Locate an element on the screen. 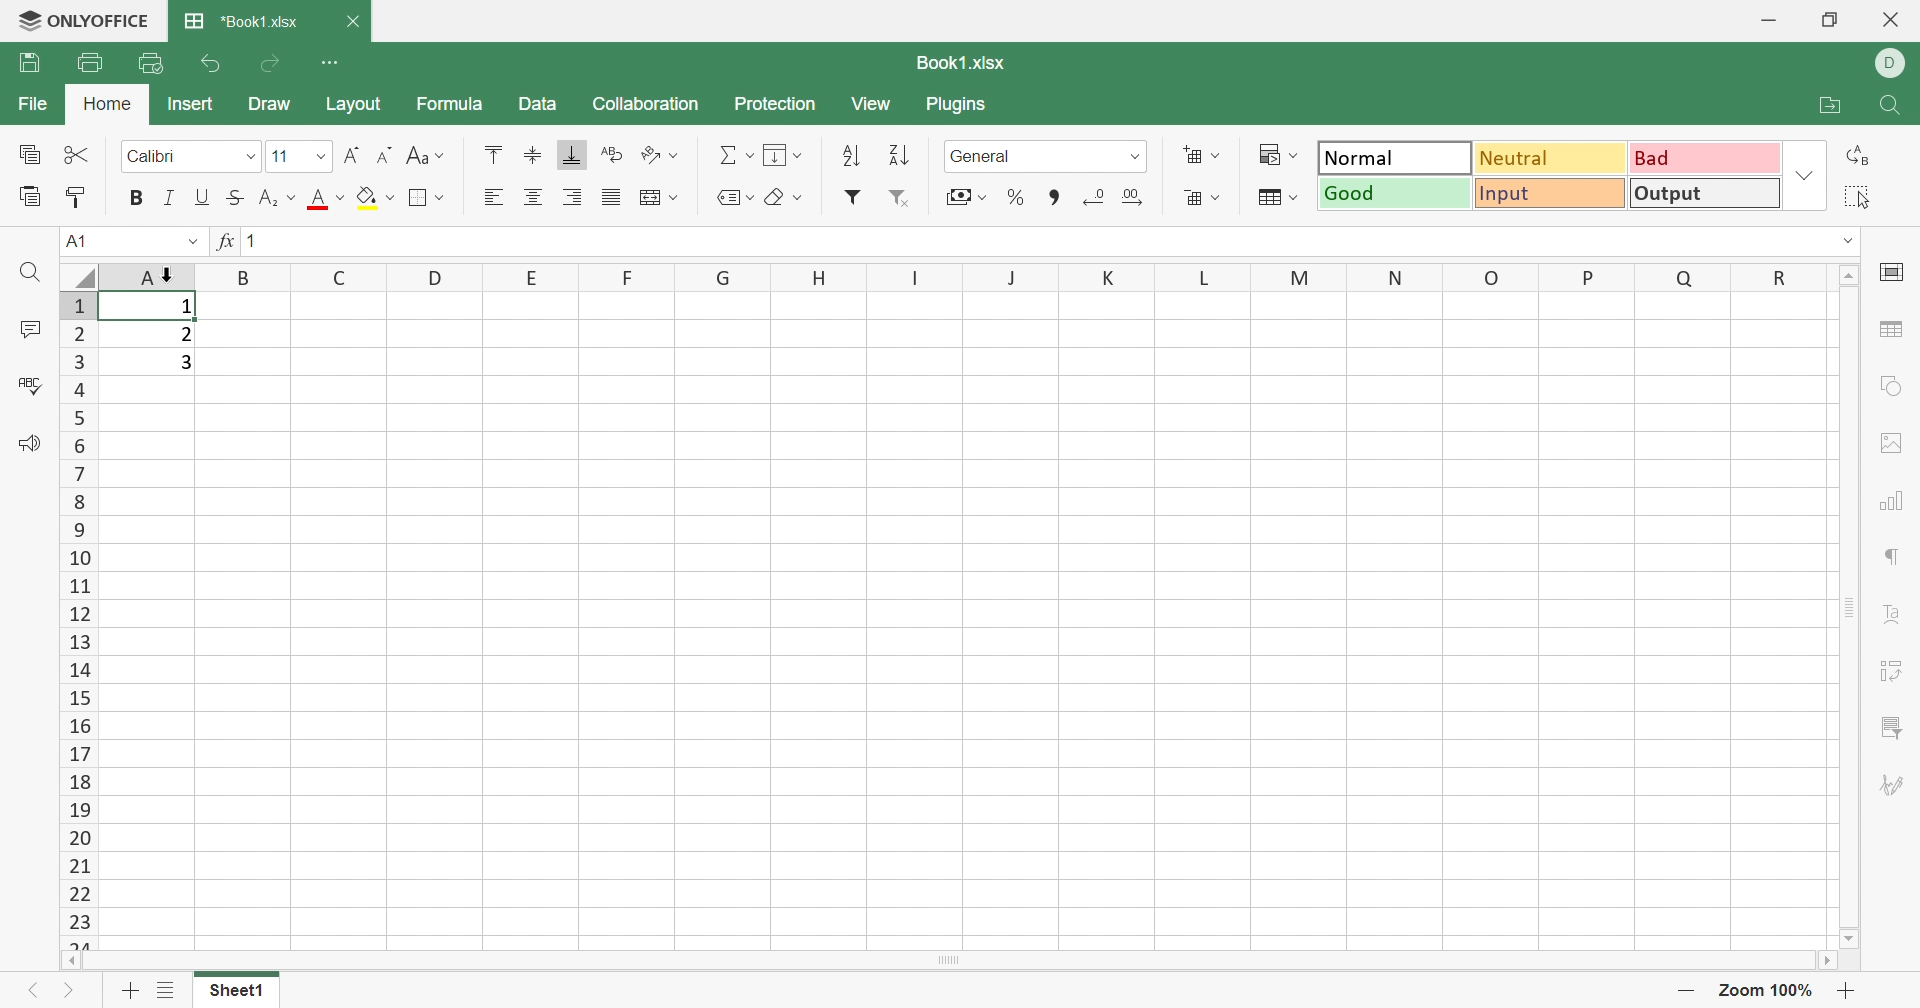 This screenshot has height=1008, width=1920. Chart settings is located at coordinates (1893, 504).